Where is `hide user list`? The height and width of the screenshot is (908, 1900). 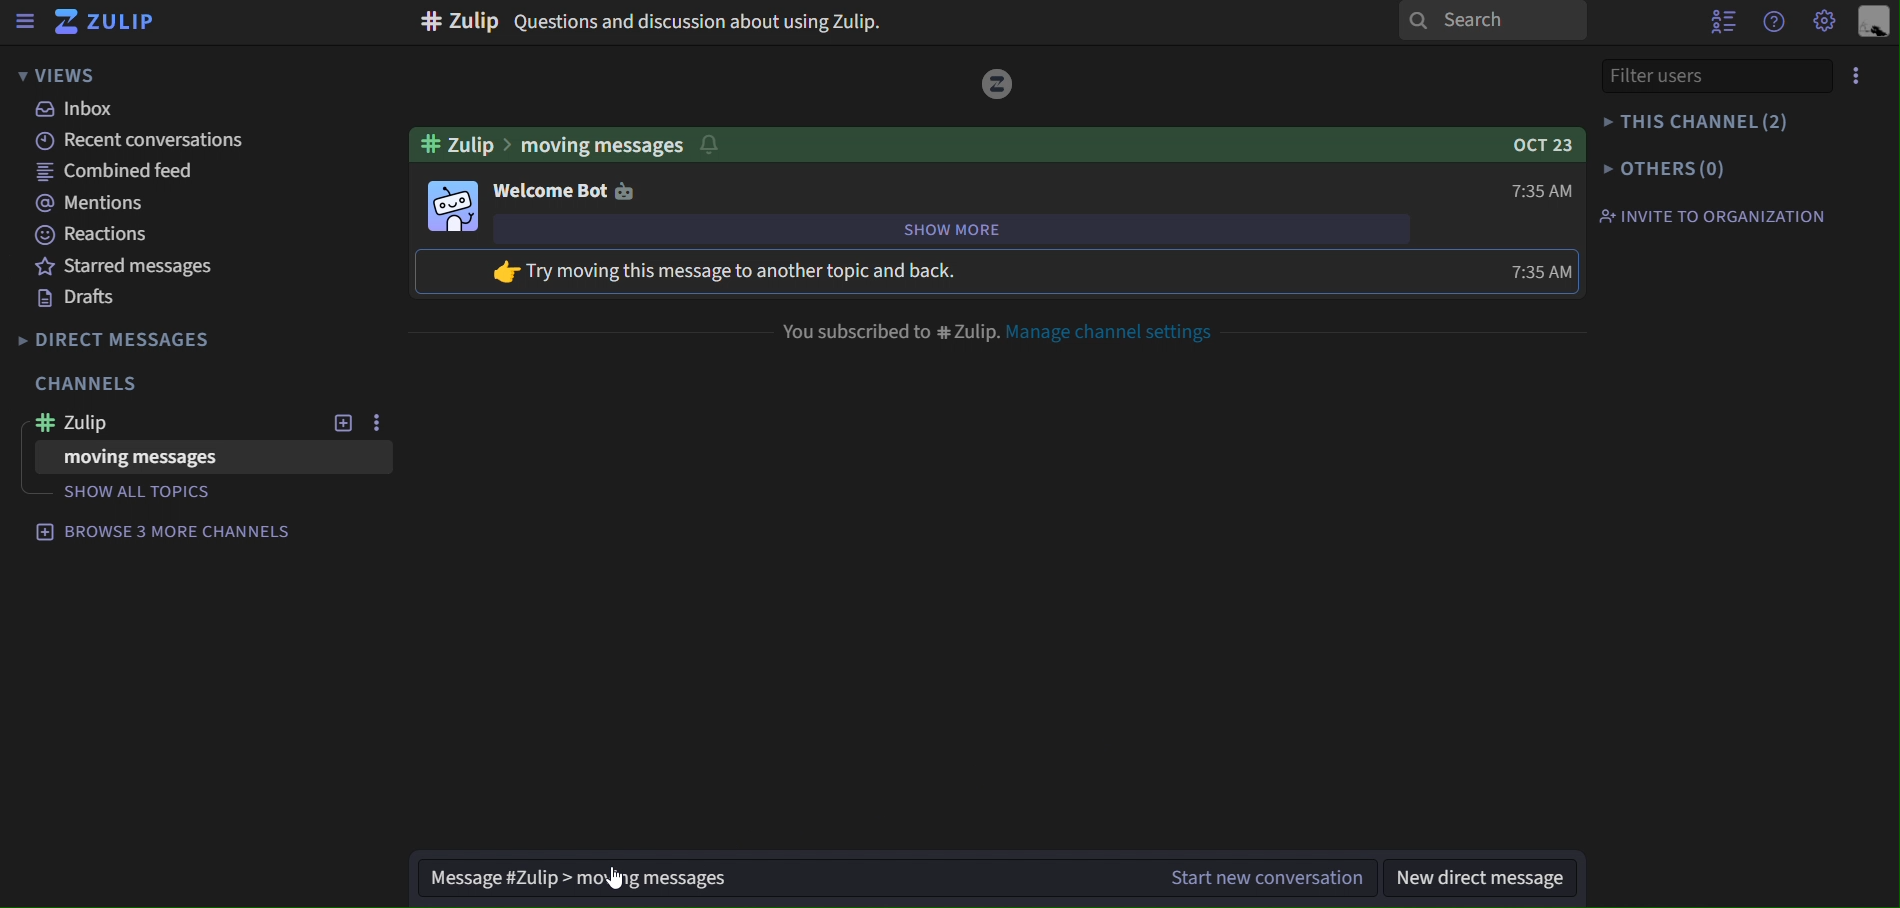 hide user list is located at coordinates (1718, 21).